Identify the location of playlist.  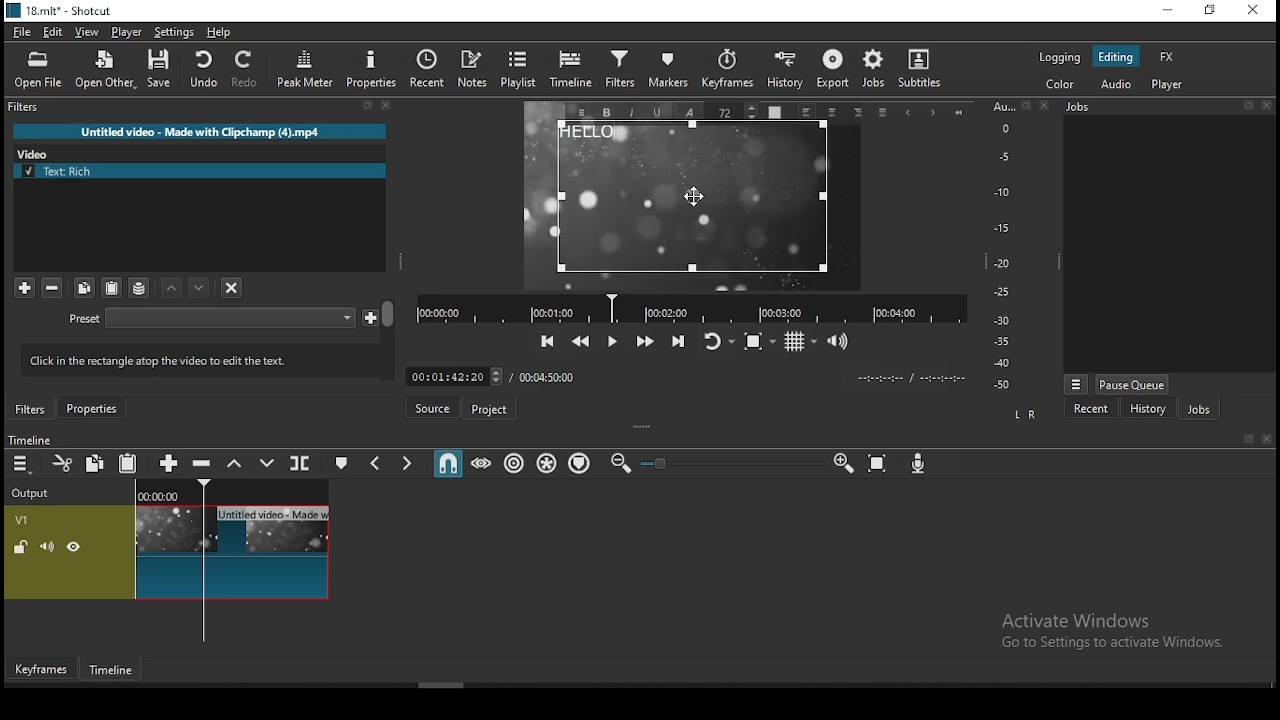
(519, 70).